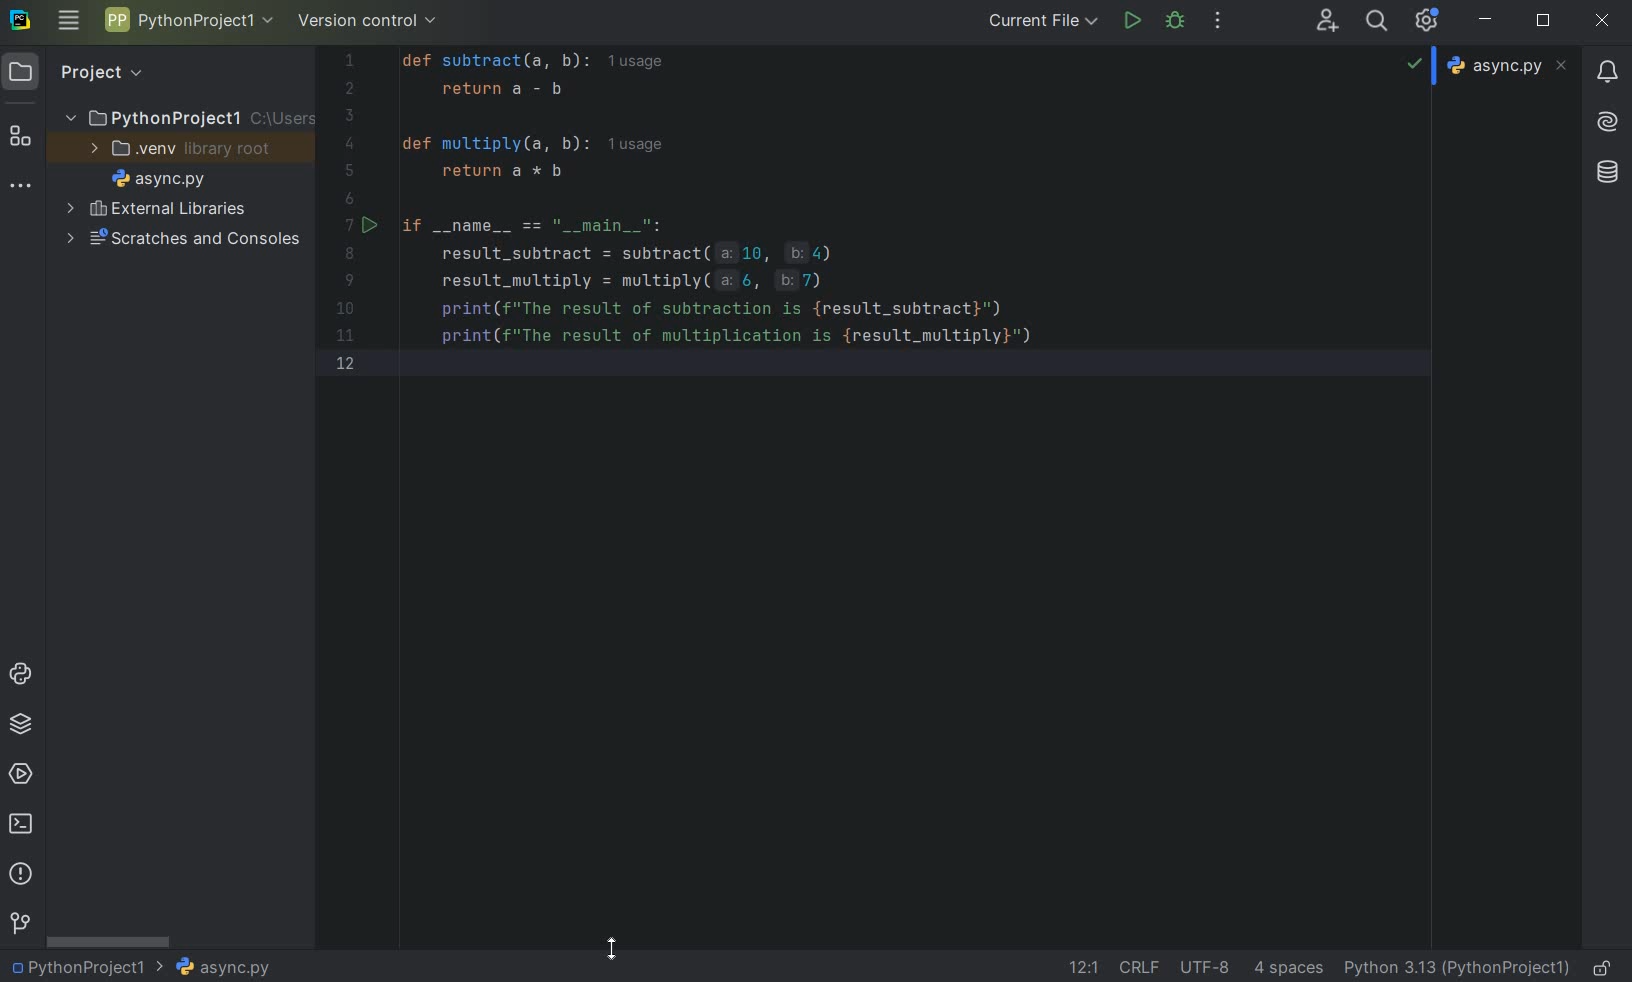  What do you see at coordinates (158, 178) in the screenshot?
I see `file name` at bounding box center [158, 178].